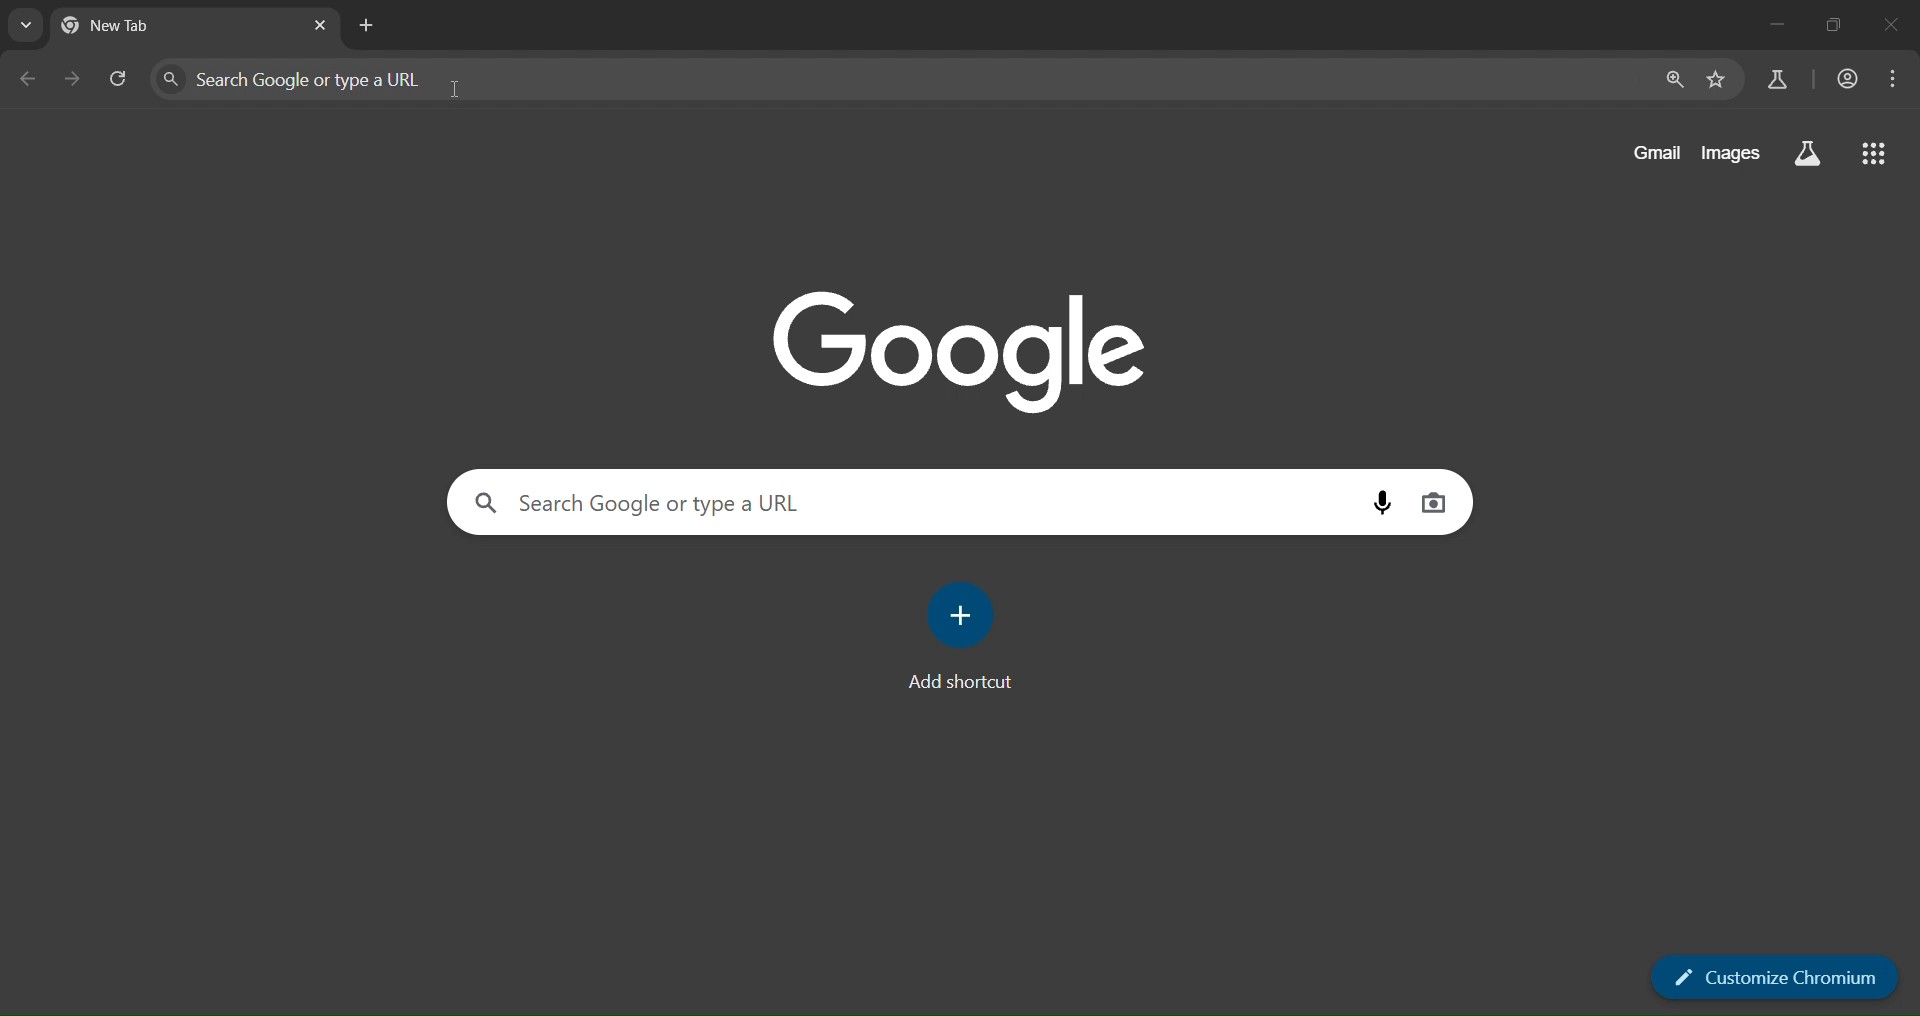 This screenshot has width=1920, height=1016. What do you see at coordinates (1874, 154) in the screenshot?
I see `google apps` at bounding box center [1874, 154].